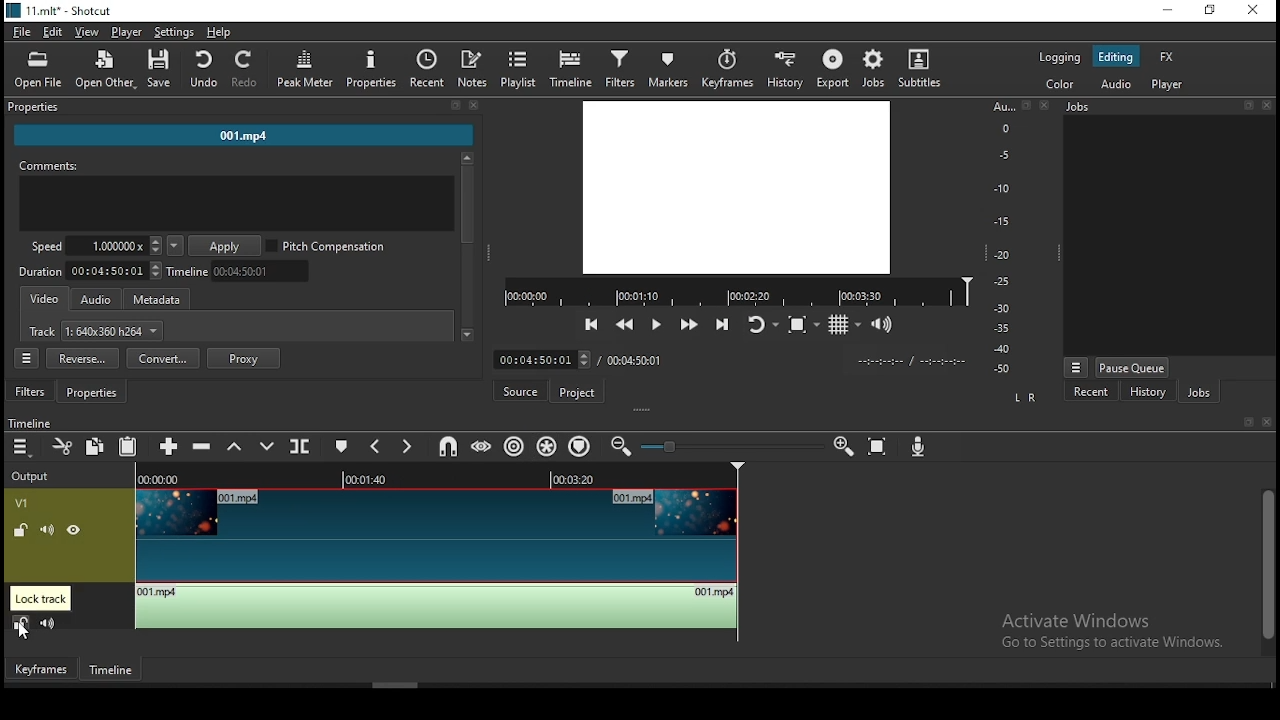  I want to click on show volume control, so click(884, 321).